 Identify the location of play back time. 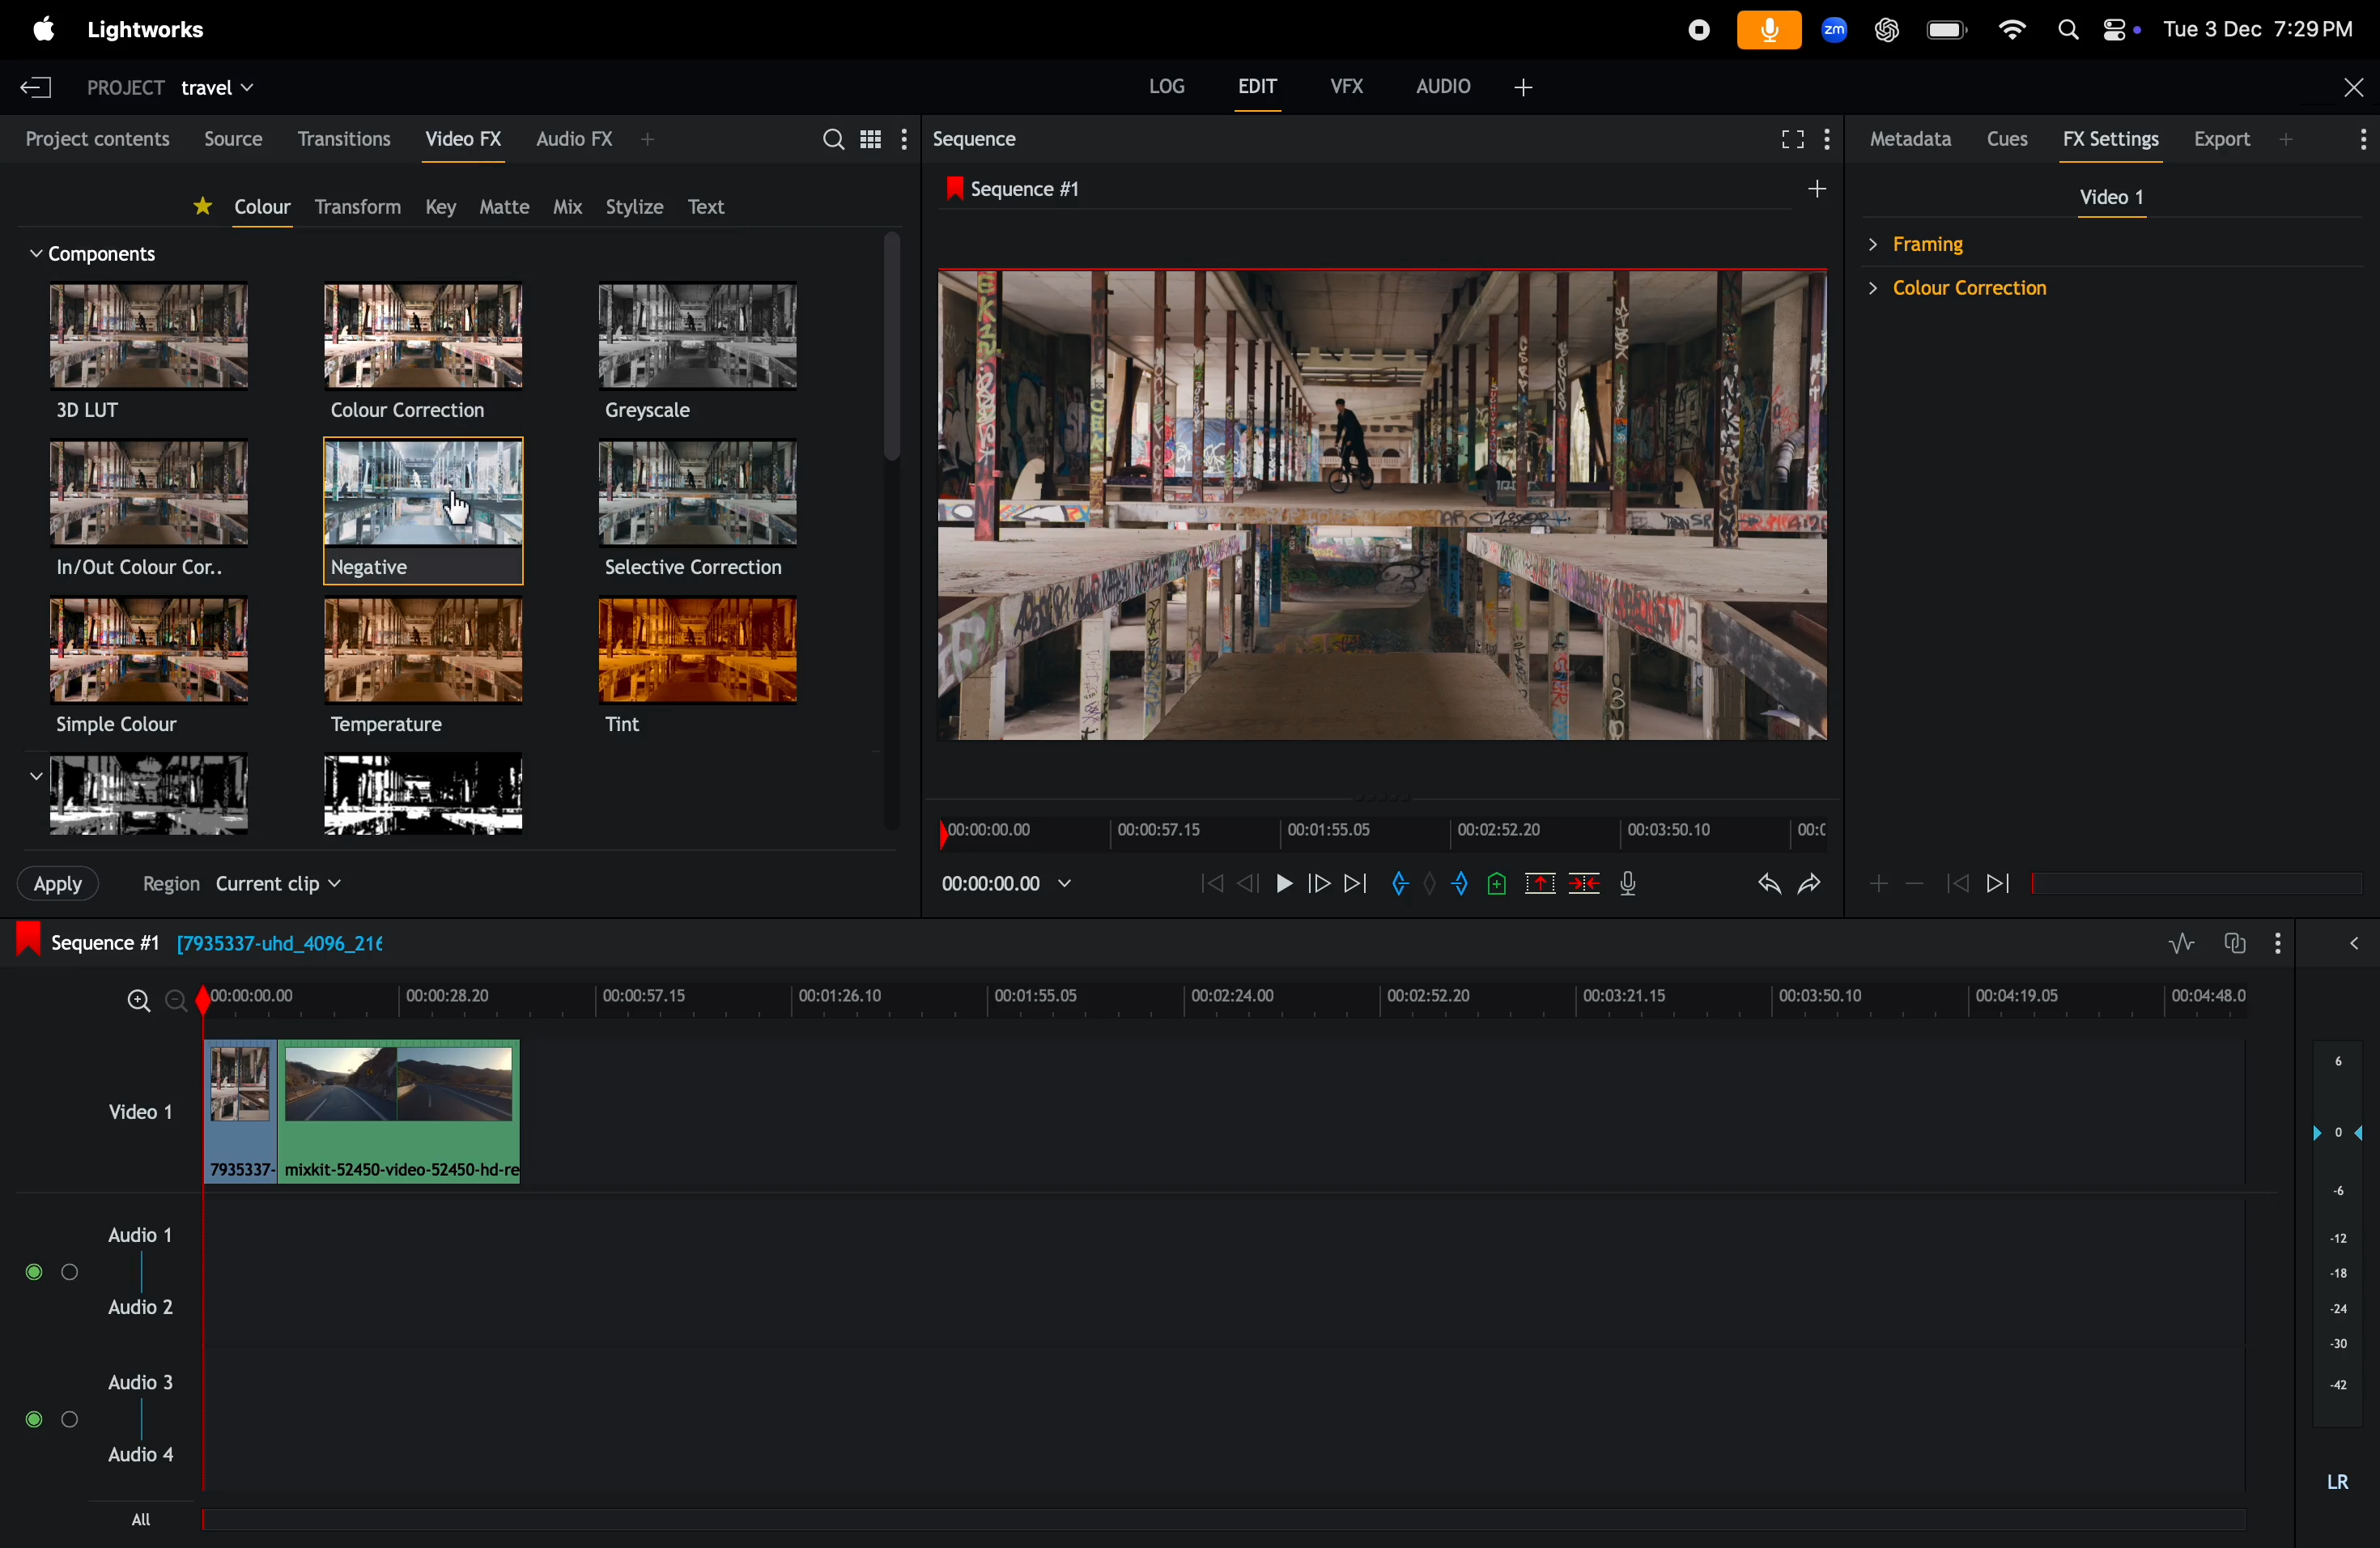
(1003, 886).